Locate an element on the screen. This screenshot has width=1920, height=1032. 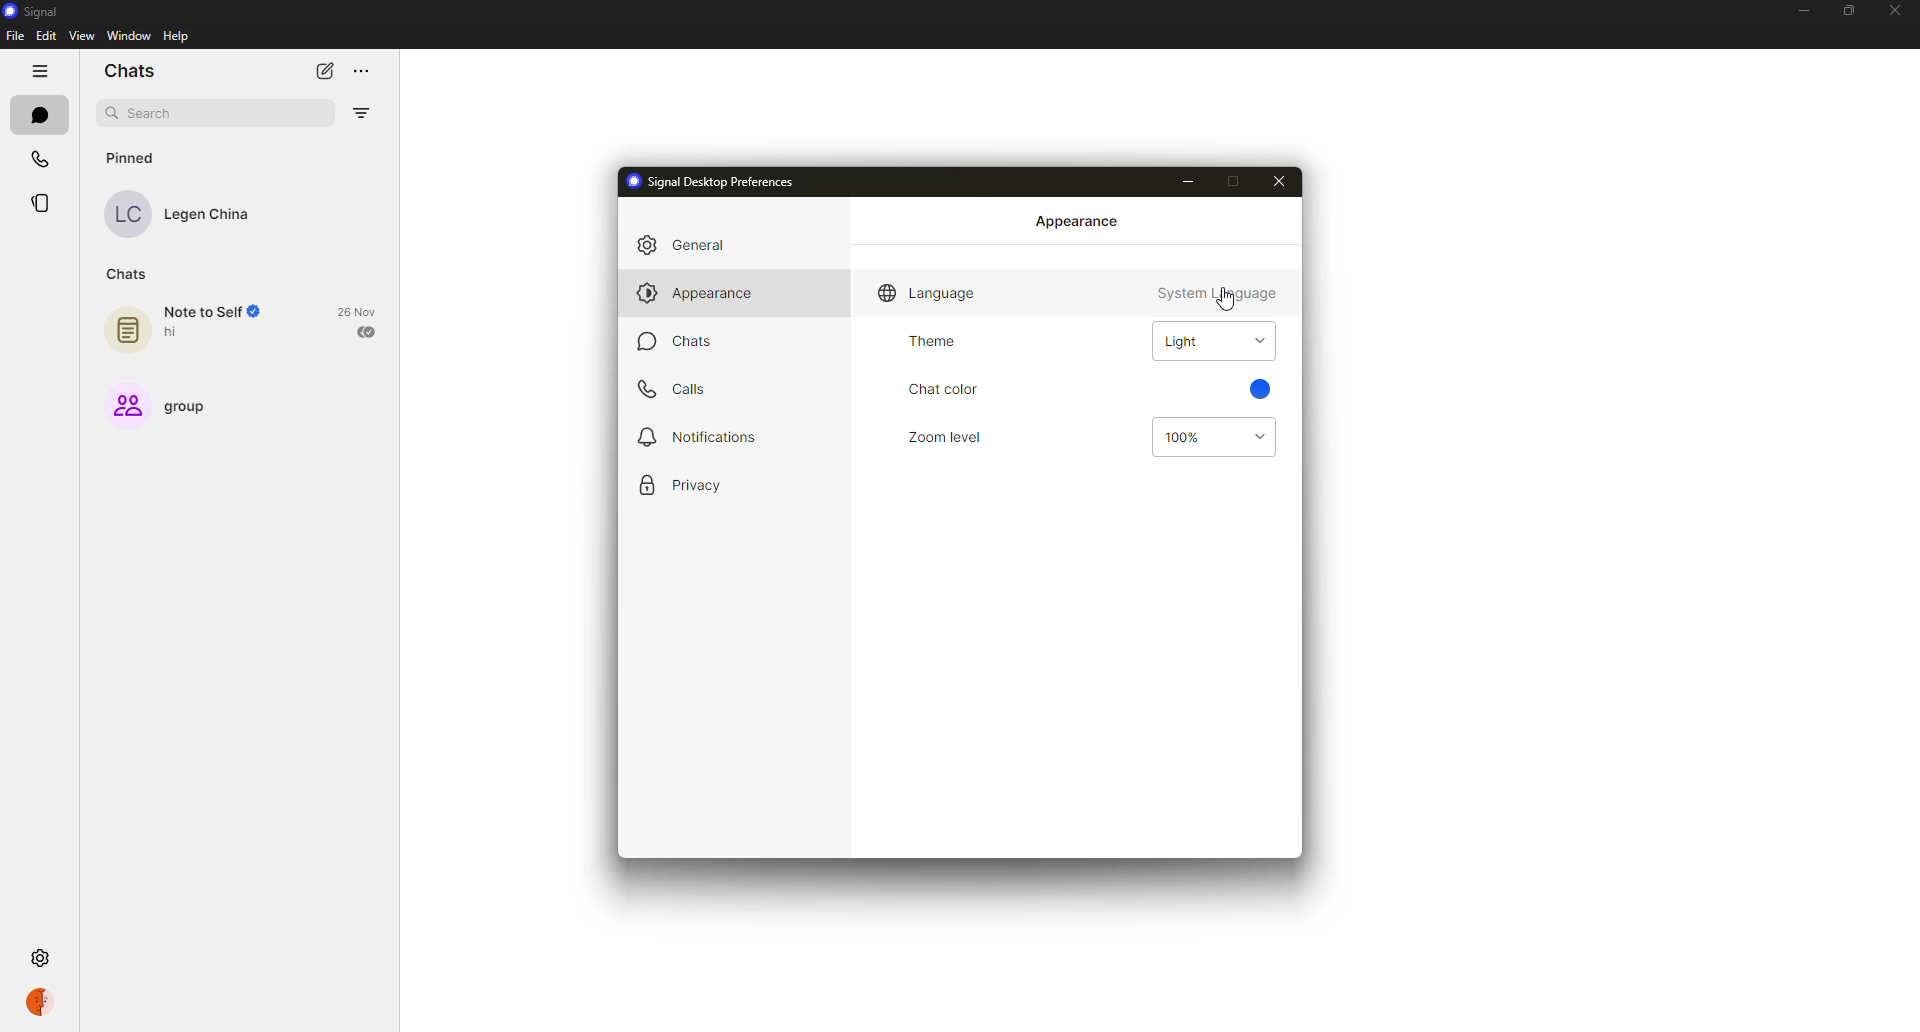
appearance is located at coordinates (696, 293).